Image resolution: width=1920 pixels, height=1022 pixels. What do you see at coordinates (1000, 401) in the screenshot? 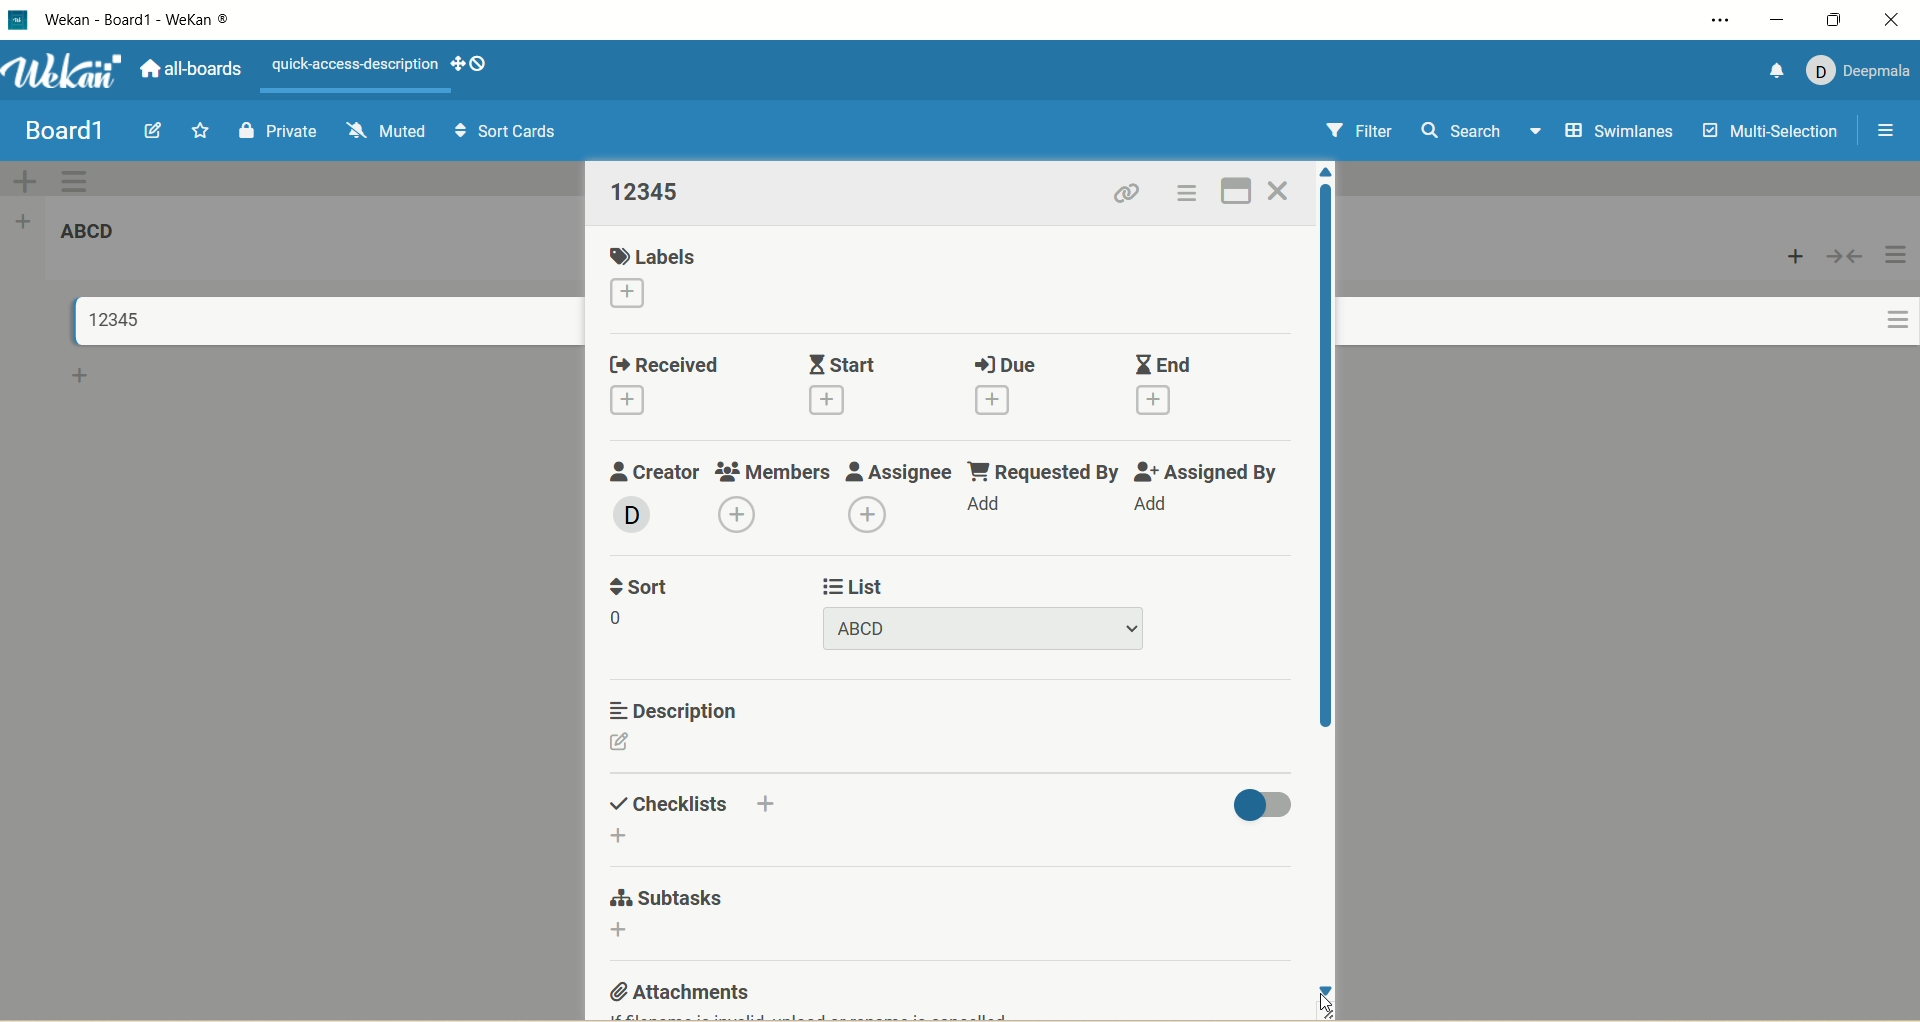
I see `add` at bounding box center [1000, 401].